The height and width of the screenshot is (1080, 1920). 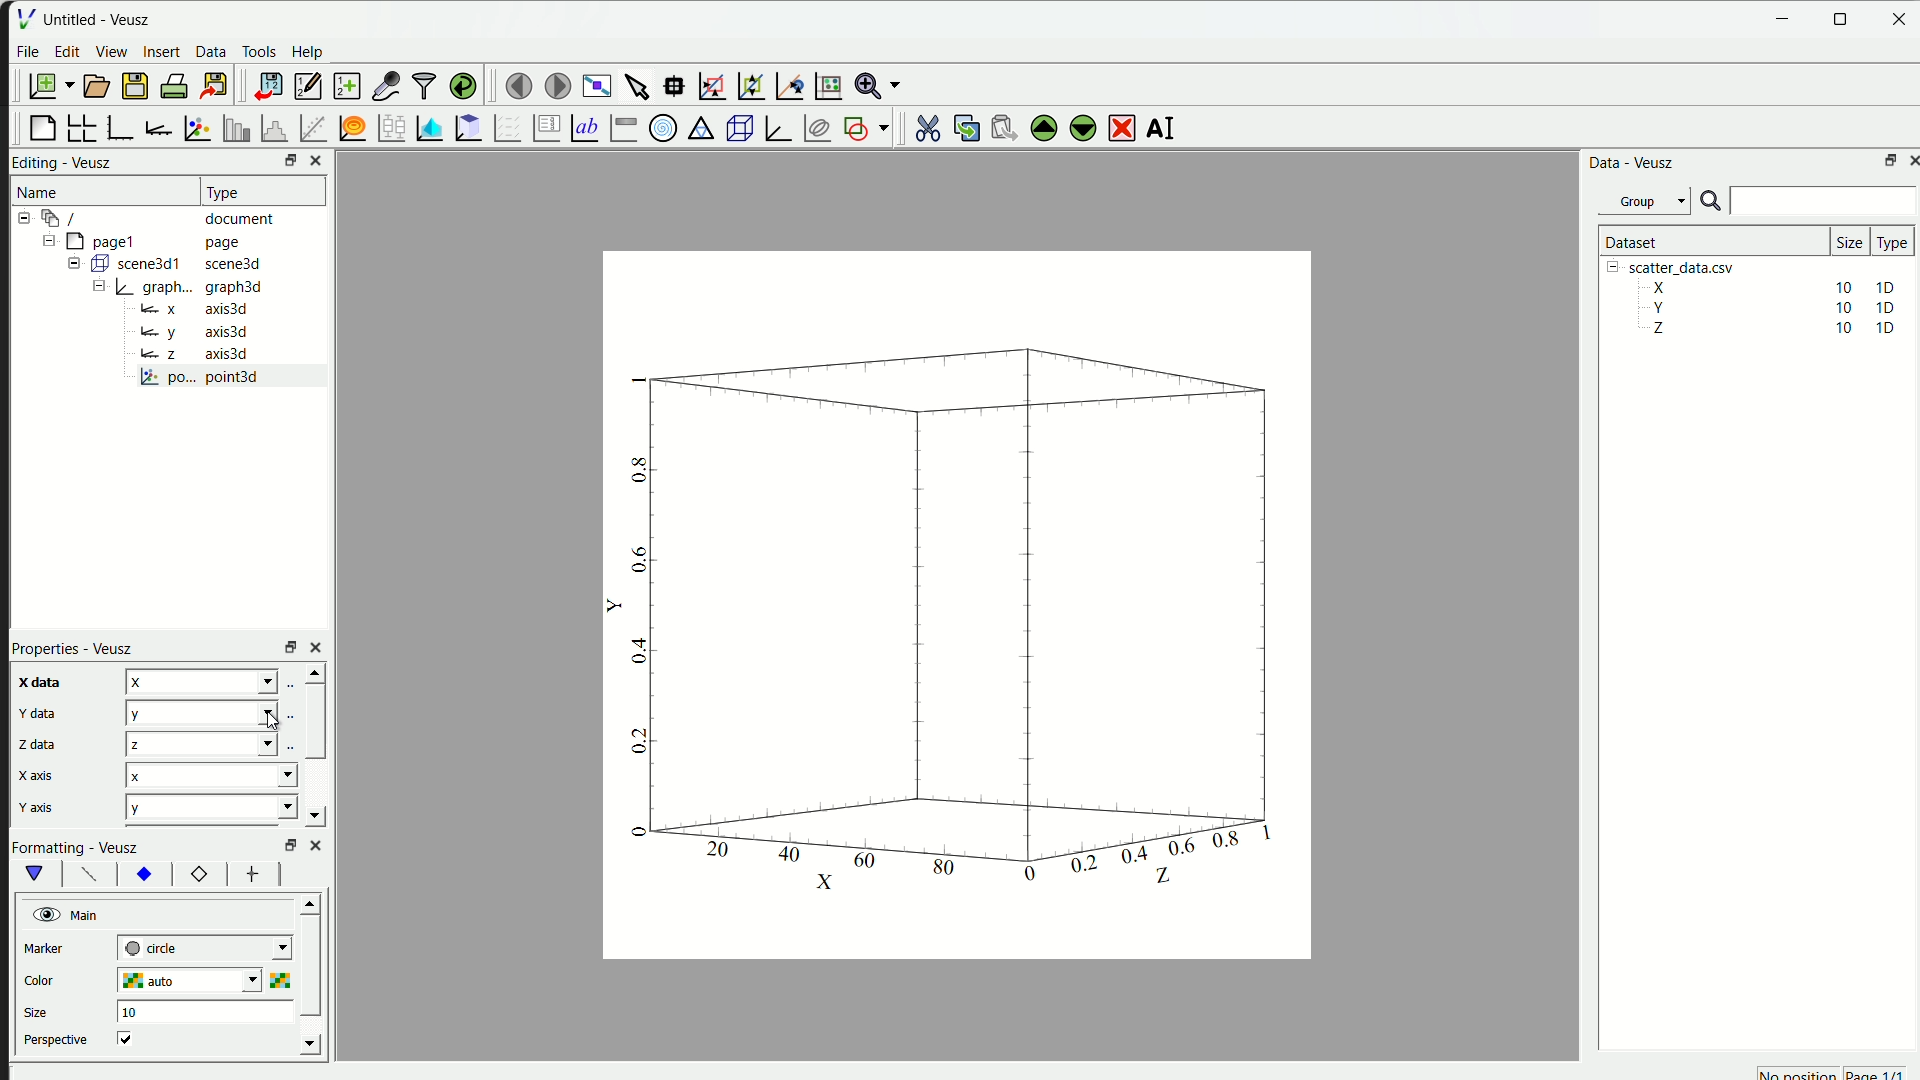 I want to click on | next-tick, so click(x=214, y=950).